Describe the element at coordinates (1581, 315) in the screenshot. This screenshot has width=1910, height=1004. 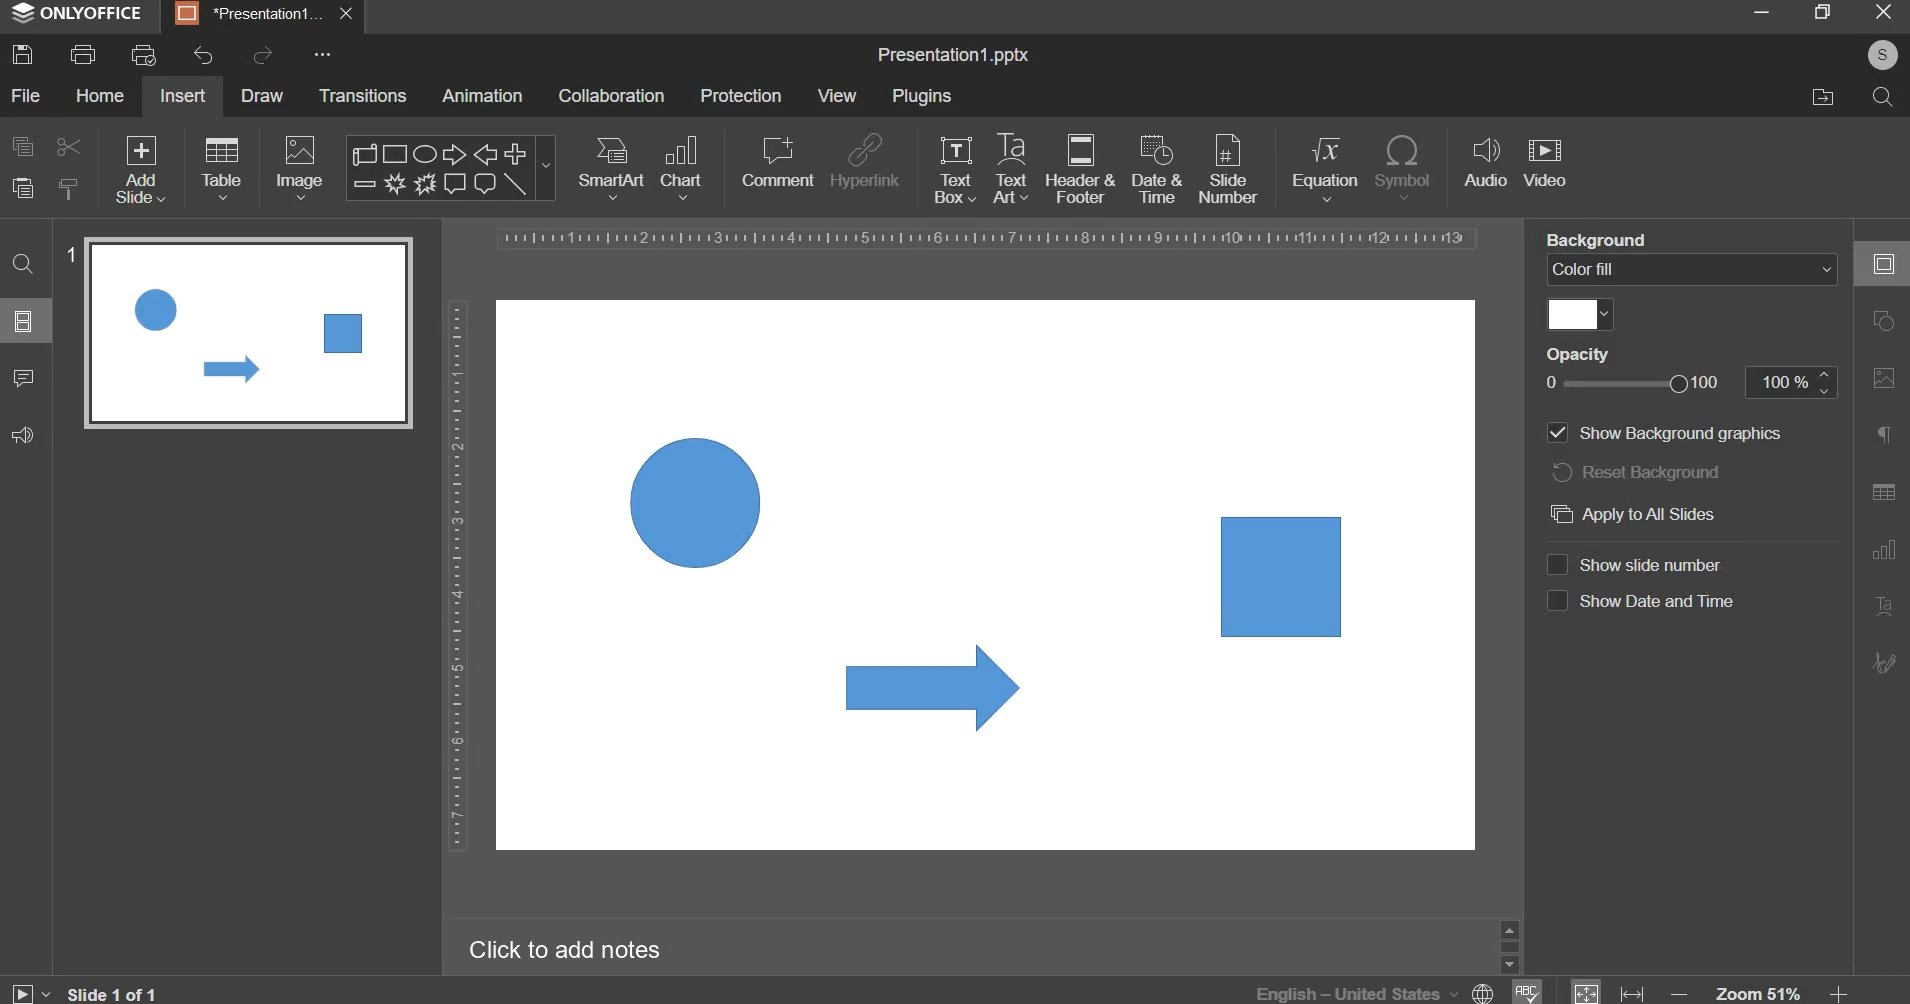
I see `color fill` at that location.